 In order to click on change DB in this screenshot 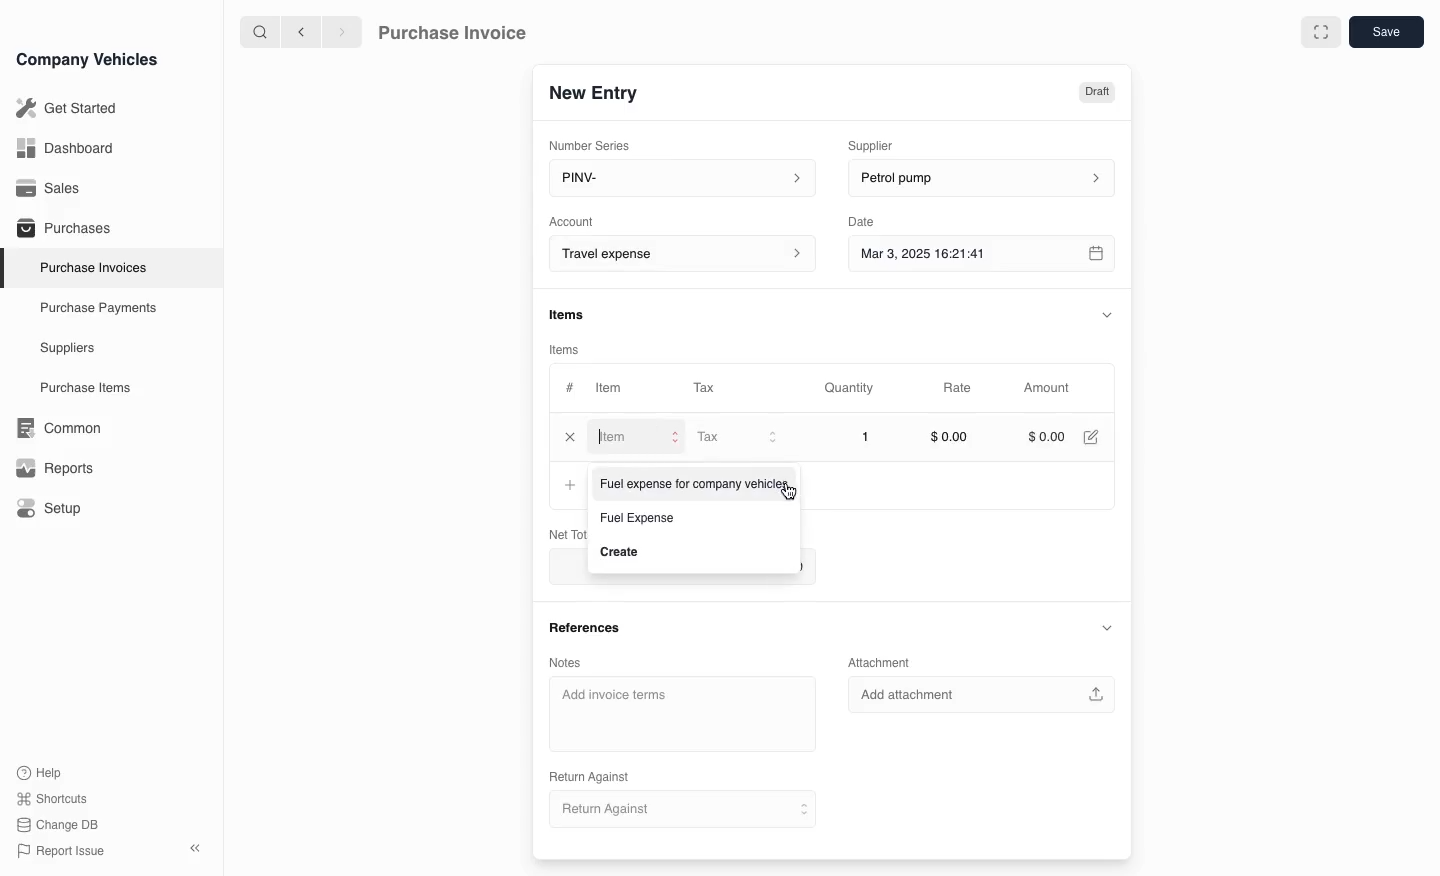, I will do `click(60, 825)`.